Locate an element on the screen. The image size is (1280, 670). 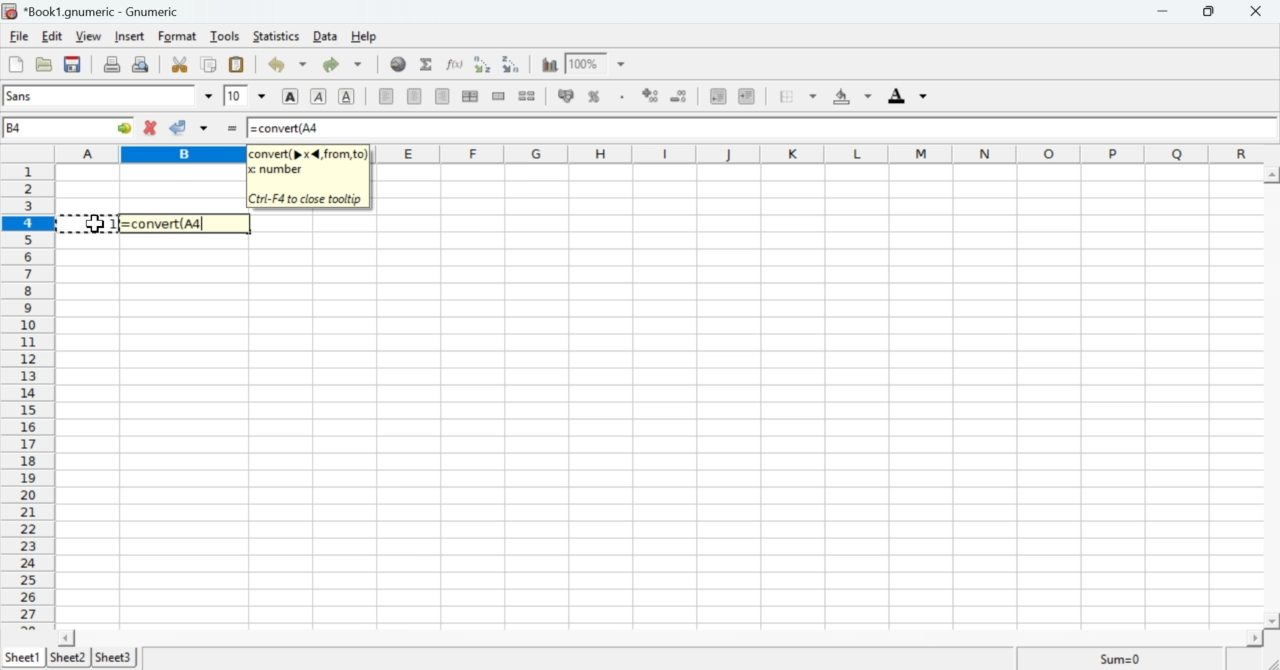
cursor is located at coordinates (95, 225).